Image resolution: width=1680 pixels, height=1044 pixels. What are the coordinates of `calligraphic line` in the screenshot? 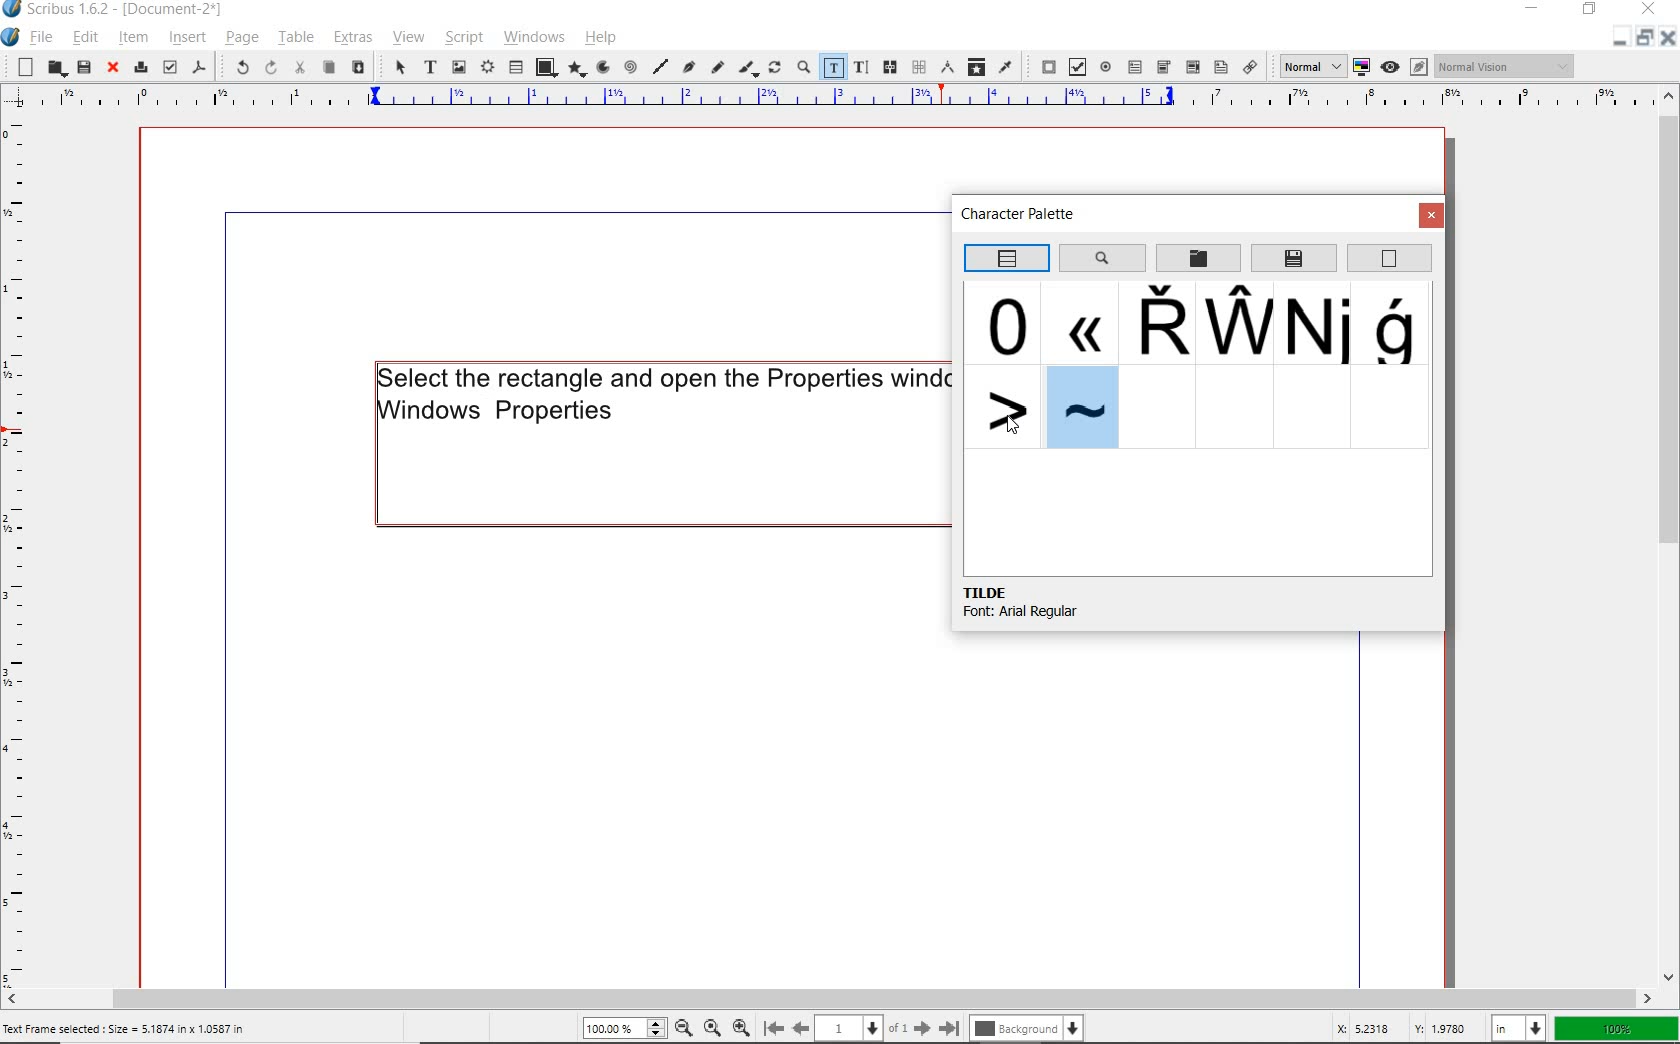 It's located at (748, 69).